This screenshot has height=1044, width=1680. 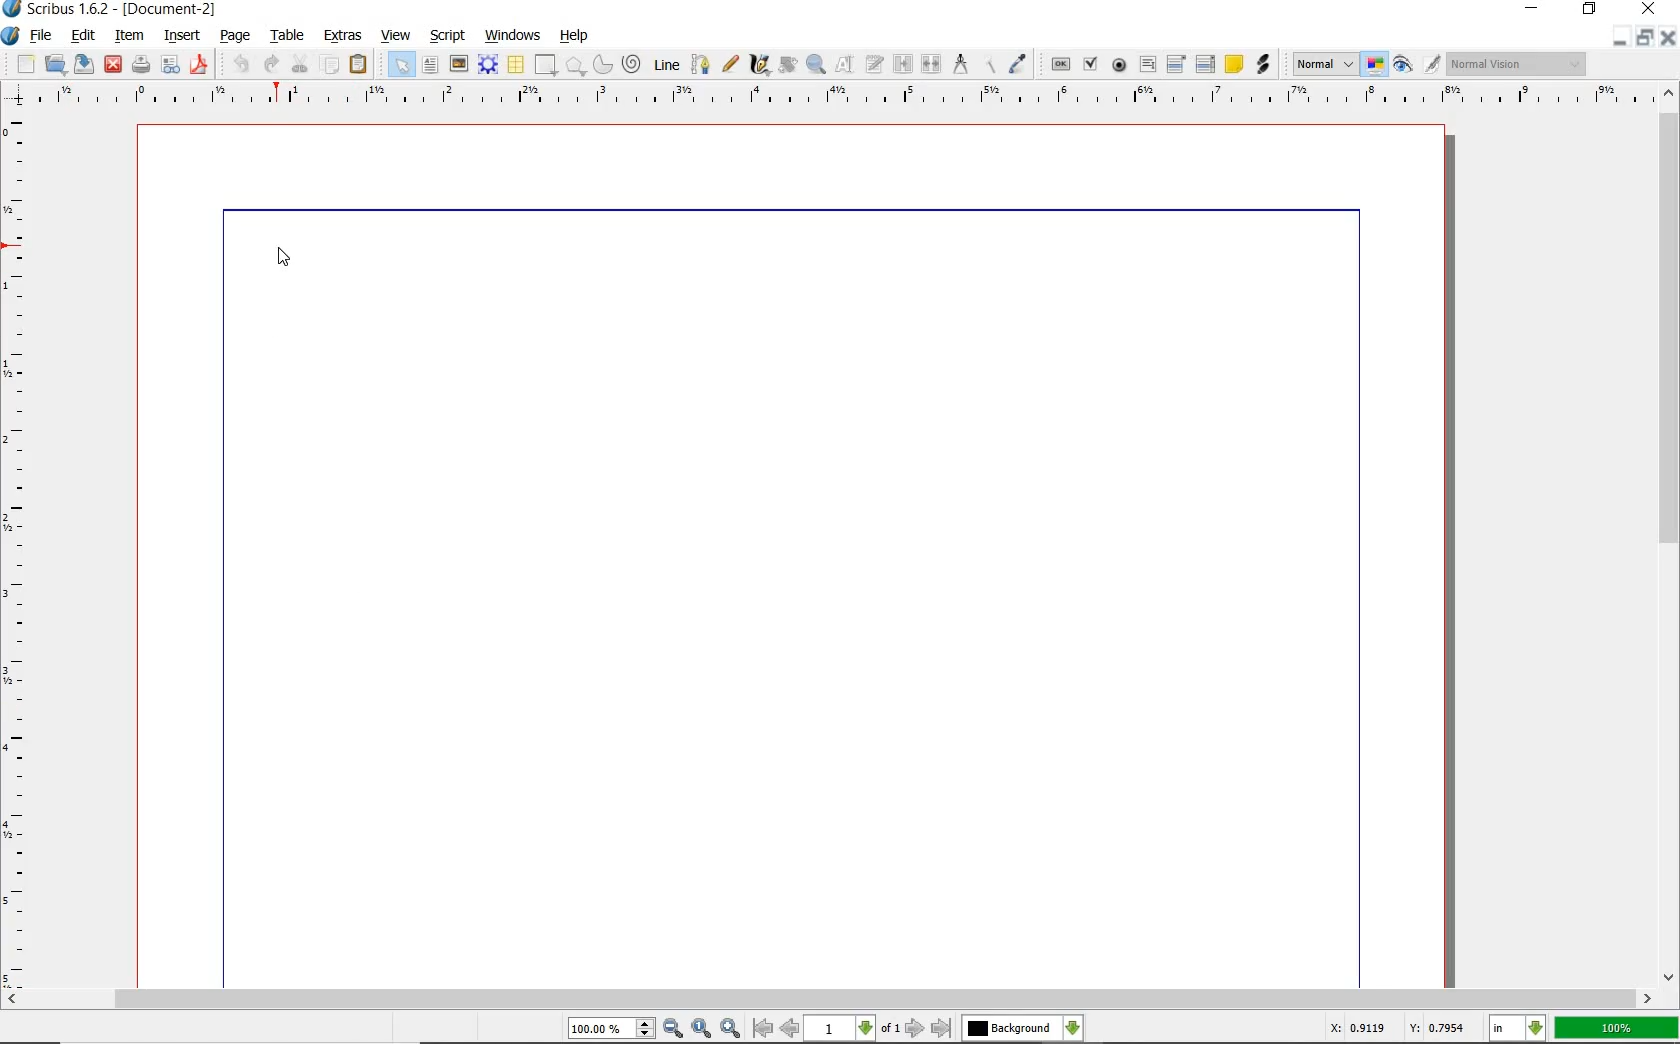 What do you see at coordinates (431, 64) in the screenshot?
I see `text frame` at bounding box center [431, 64].